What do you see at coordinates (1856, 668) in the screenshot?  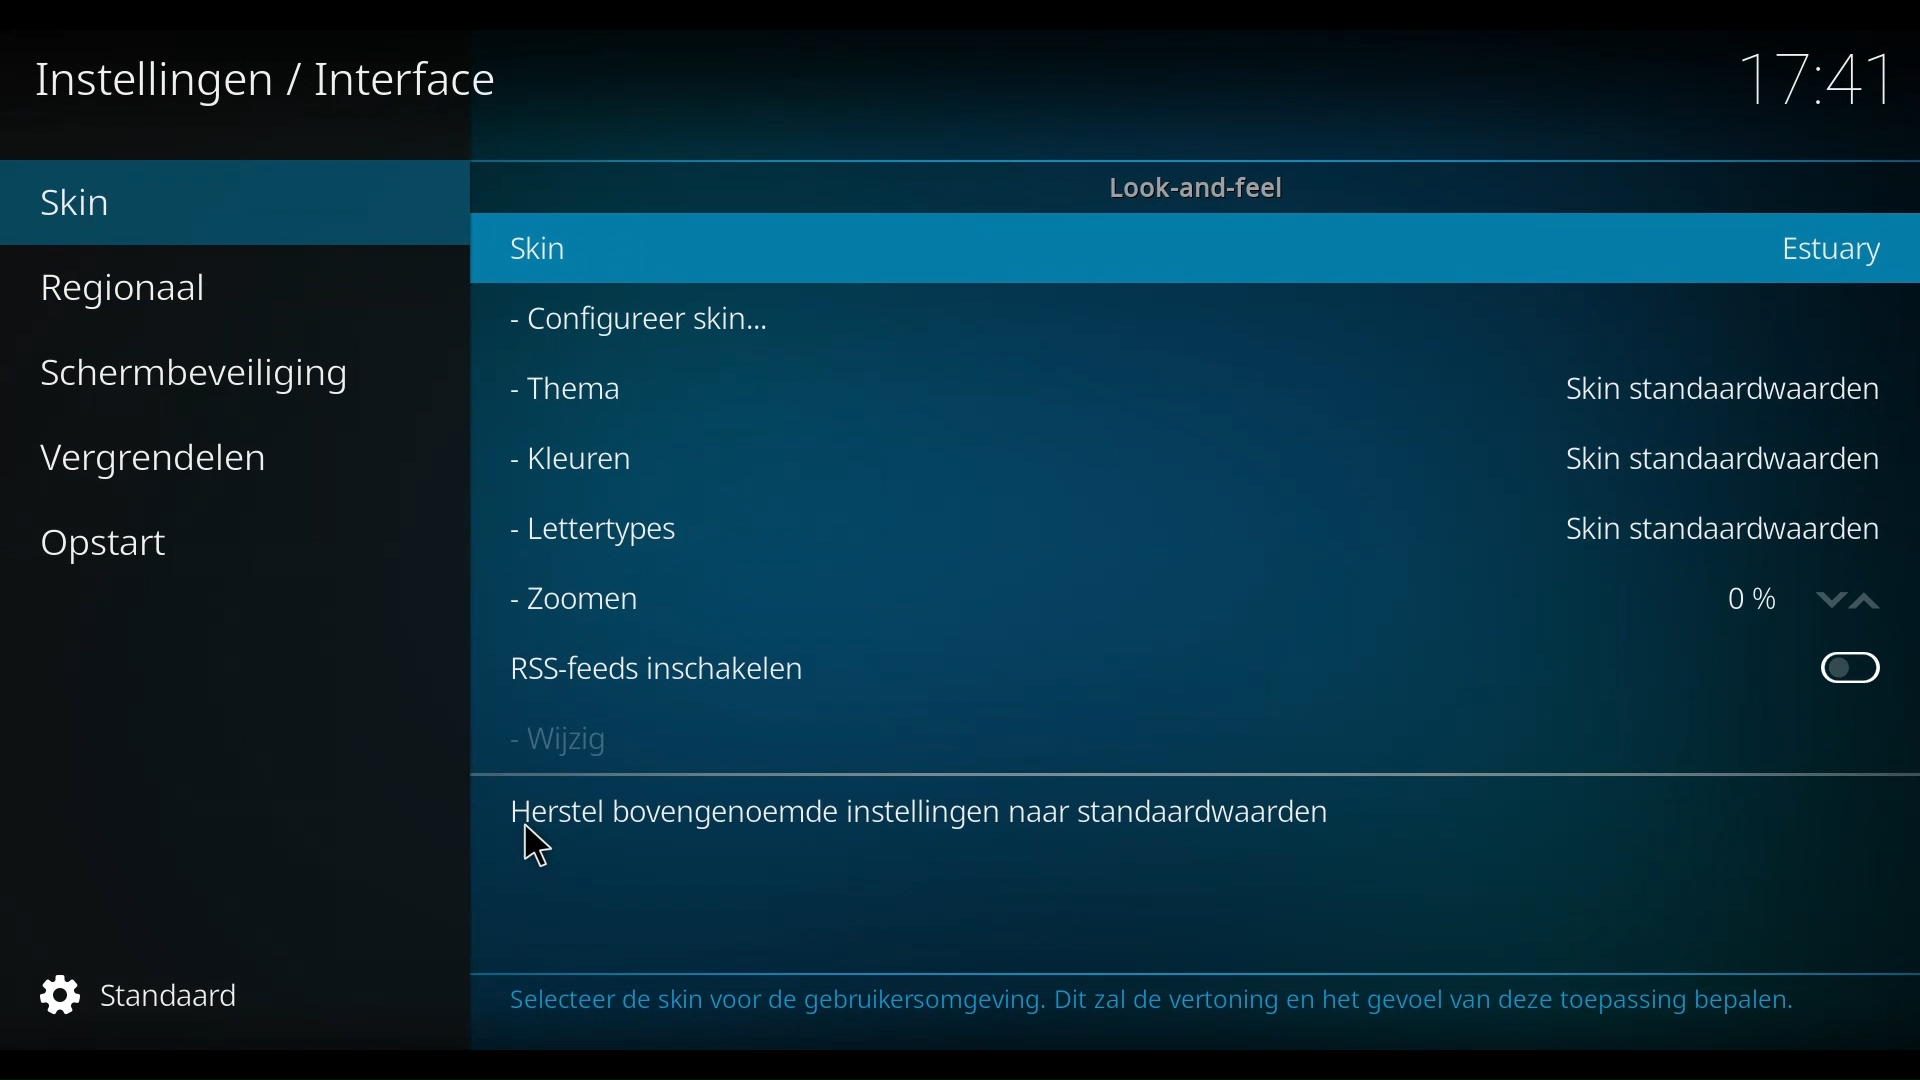 I see `Toggle on or off` at bounding box center [1856, 668].